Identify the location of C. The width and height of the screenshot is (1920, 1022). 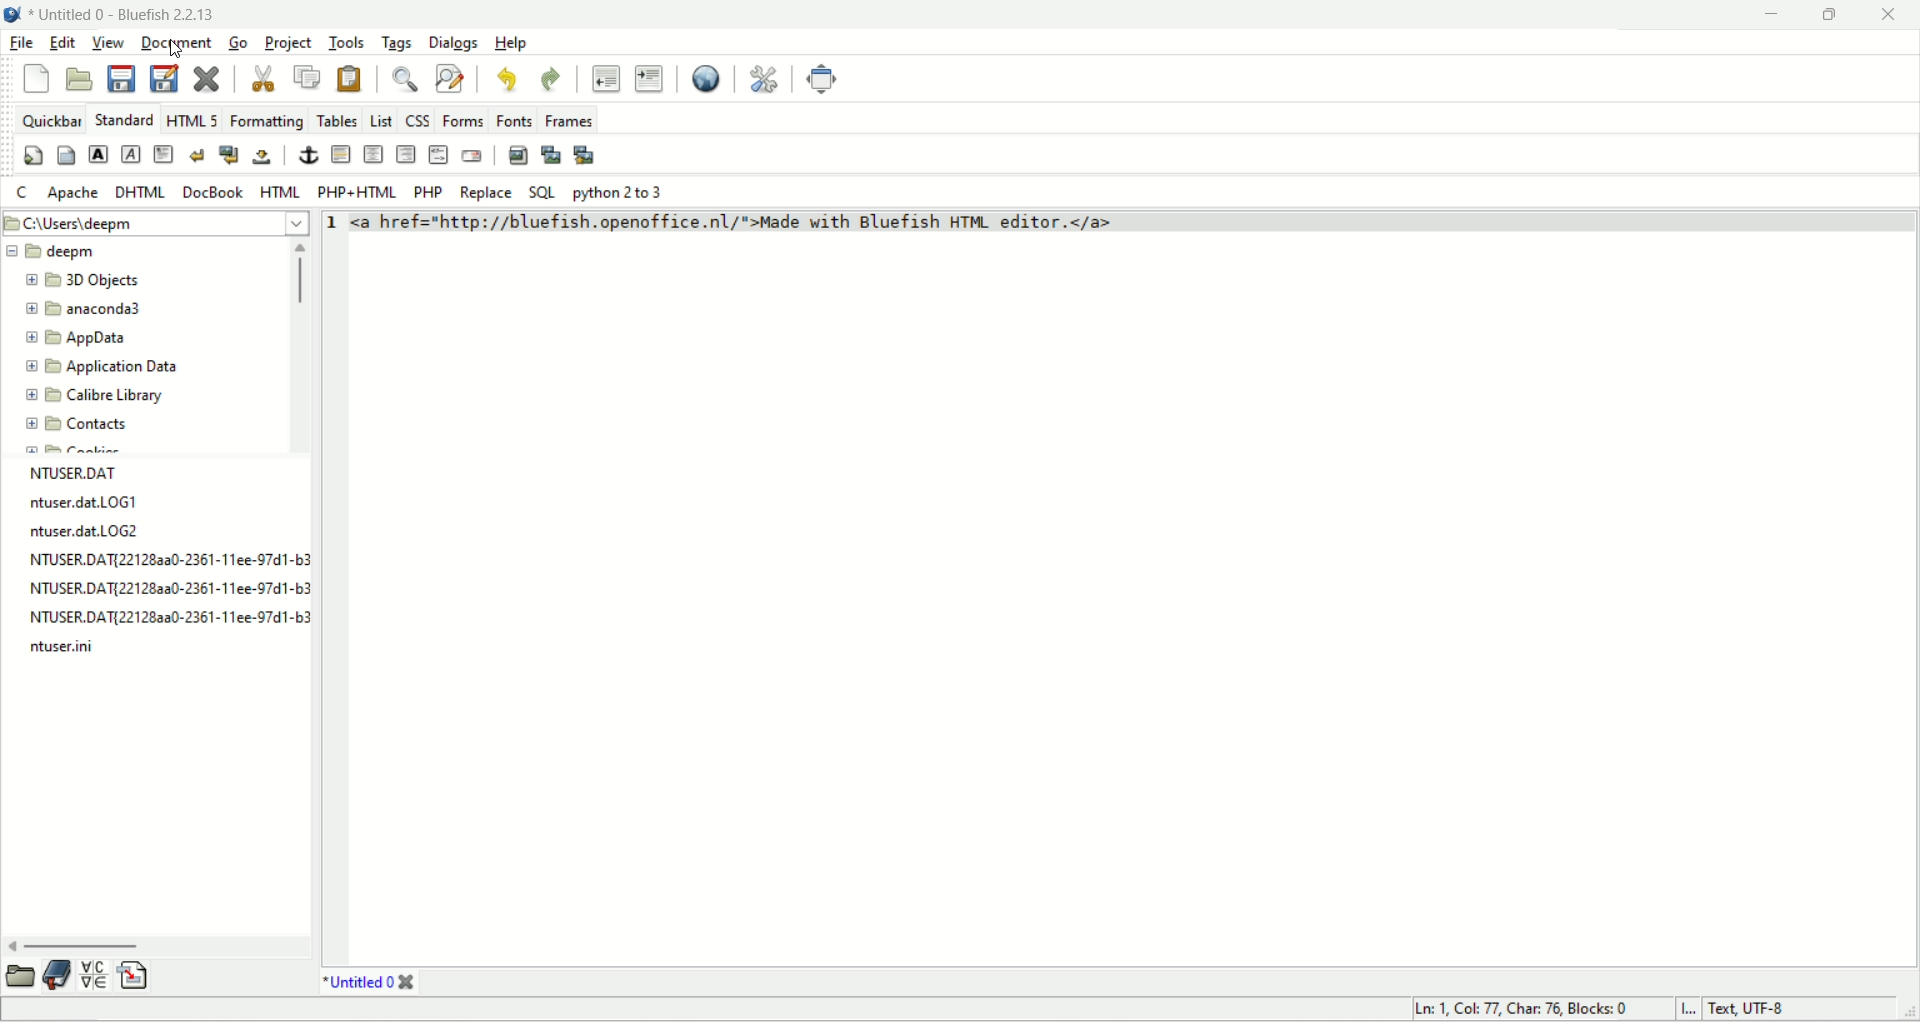
(26, 193).